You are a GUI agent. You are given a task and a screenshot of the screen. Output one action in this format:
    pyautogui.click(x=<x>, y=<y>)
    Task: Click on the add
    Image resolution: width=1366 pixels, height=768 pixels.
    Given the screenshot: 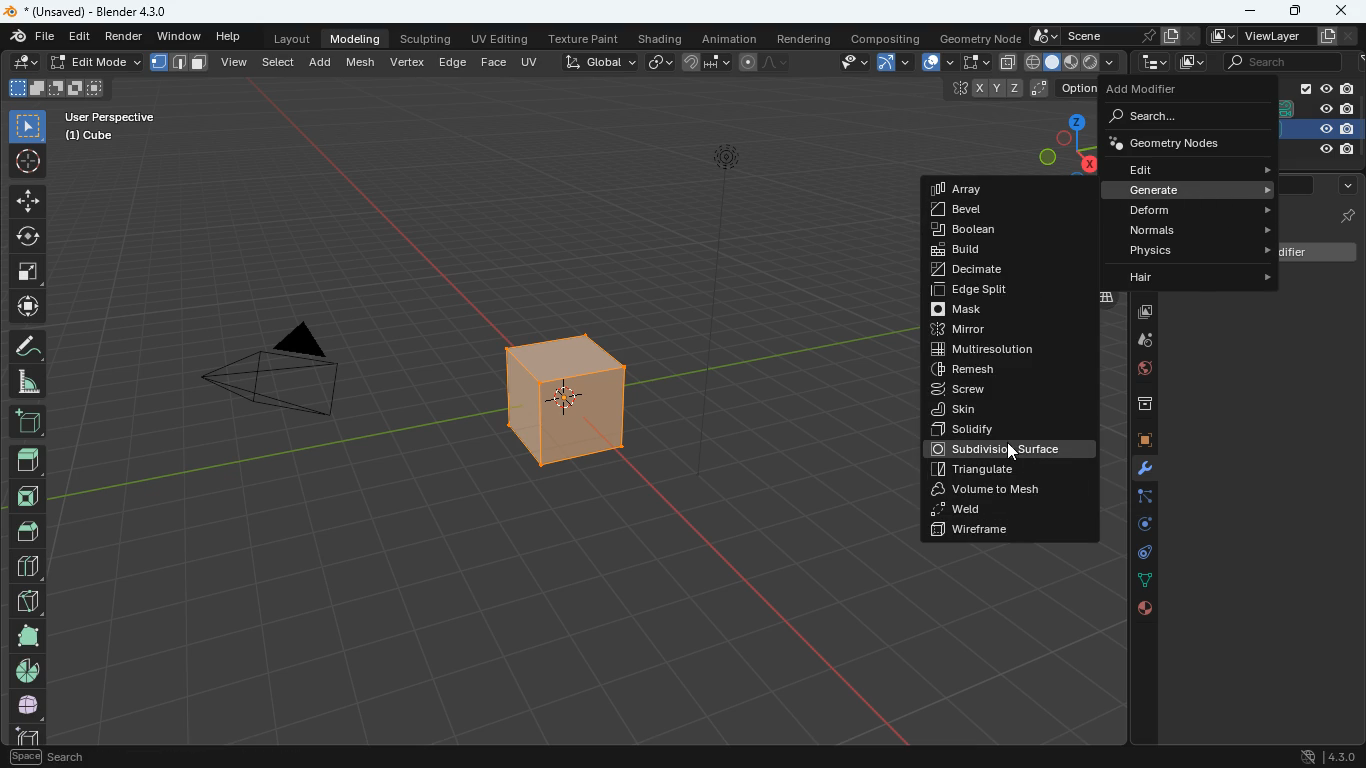 What is the action you would take?
    pyautogui.click(x=31, y=424)
    